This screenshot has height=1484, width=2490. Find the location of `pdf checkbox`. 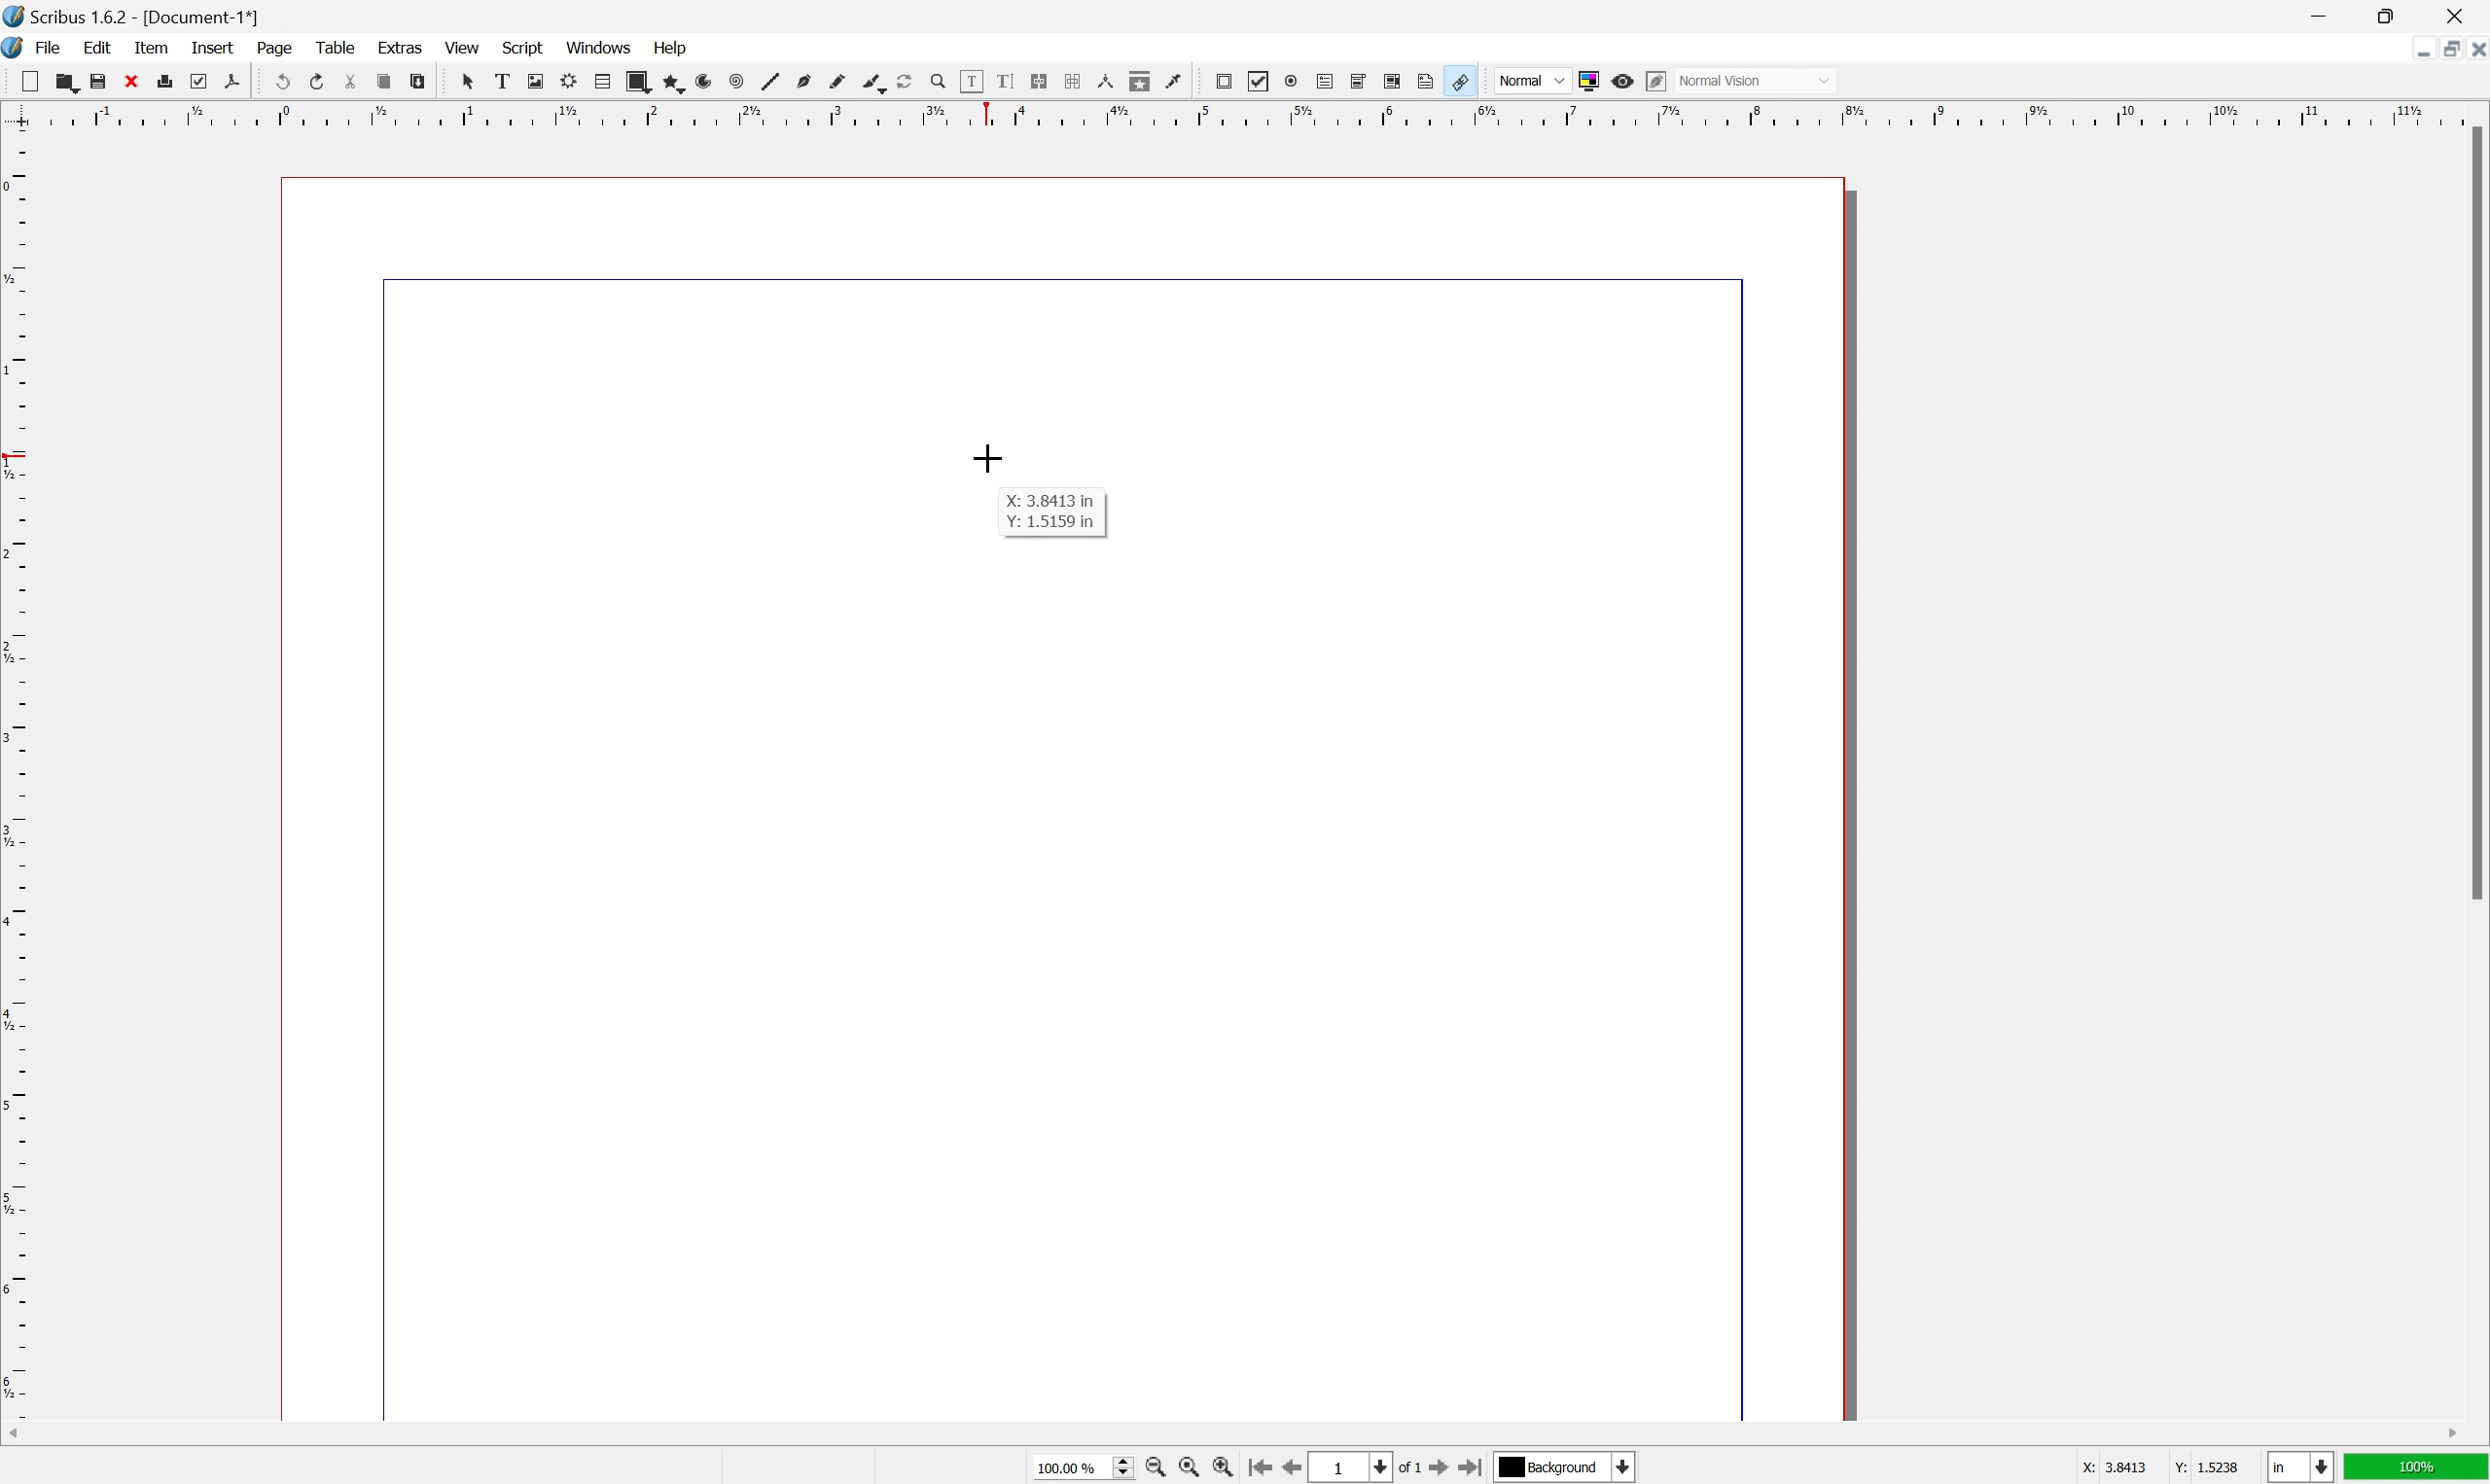

pdf checkbox is located at coordinates (1260, 83).